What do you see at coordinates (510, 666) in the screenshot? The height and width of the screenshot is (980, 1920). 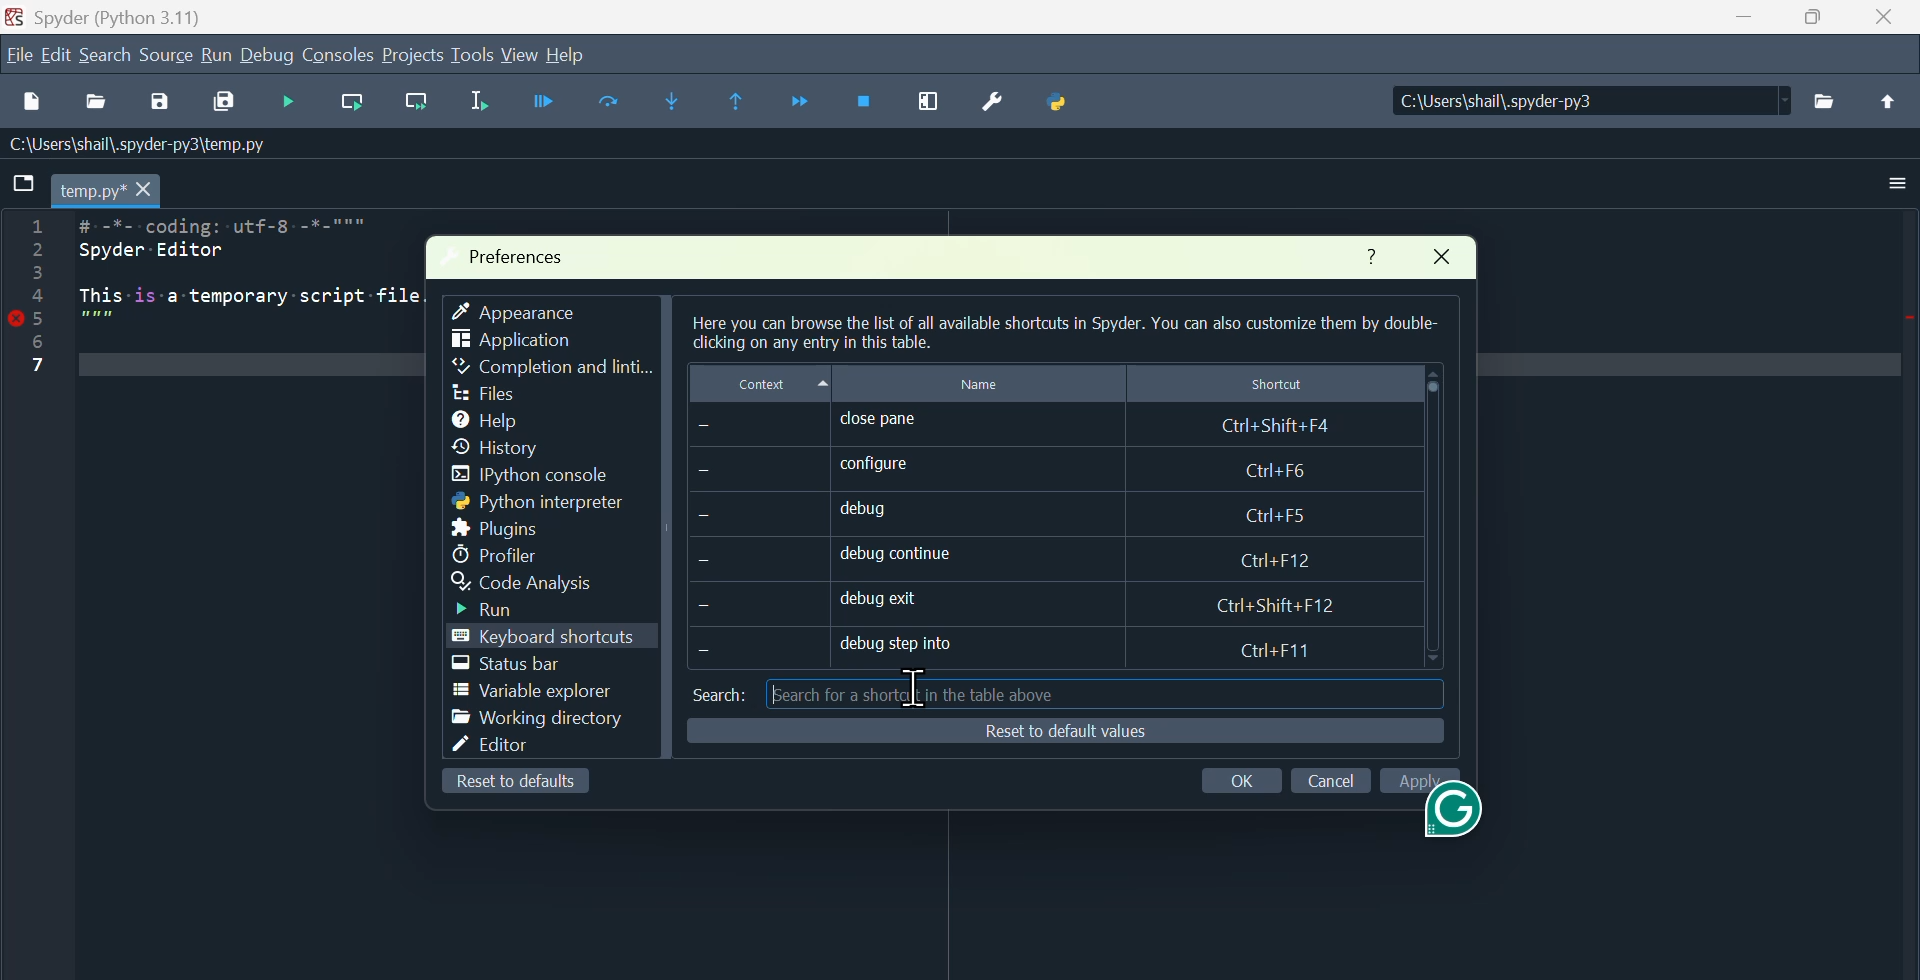 I see `Status bar` at bounding box center [510, 666].